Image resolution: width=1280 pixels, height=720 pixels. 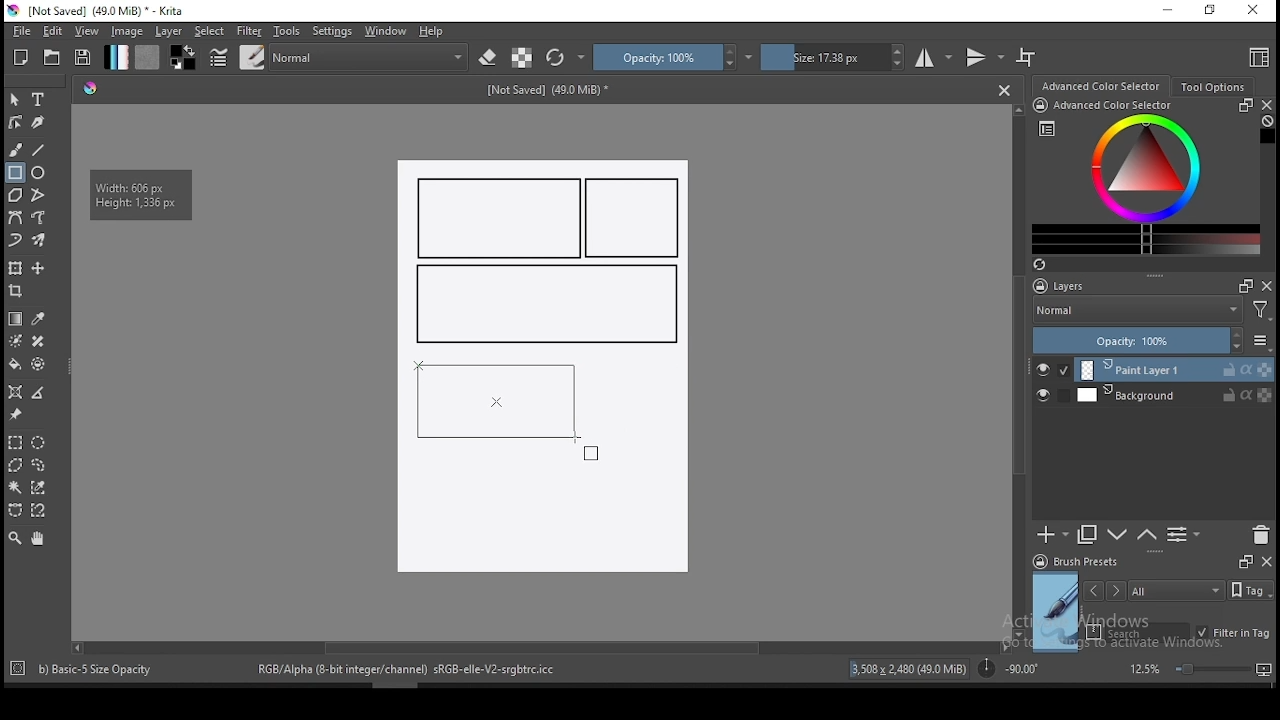 I want to click on layers, so click(x=1065, y=287).